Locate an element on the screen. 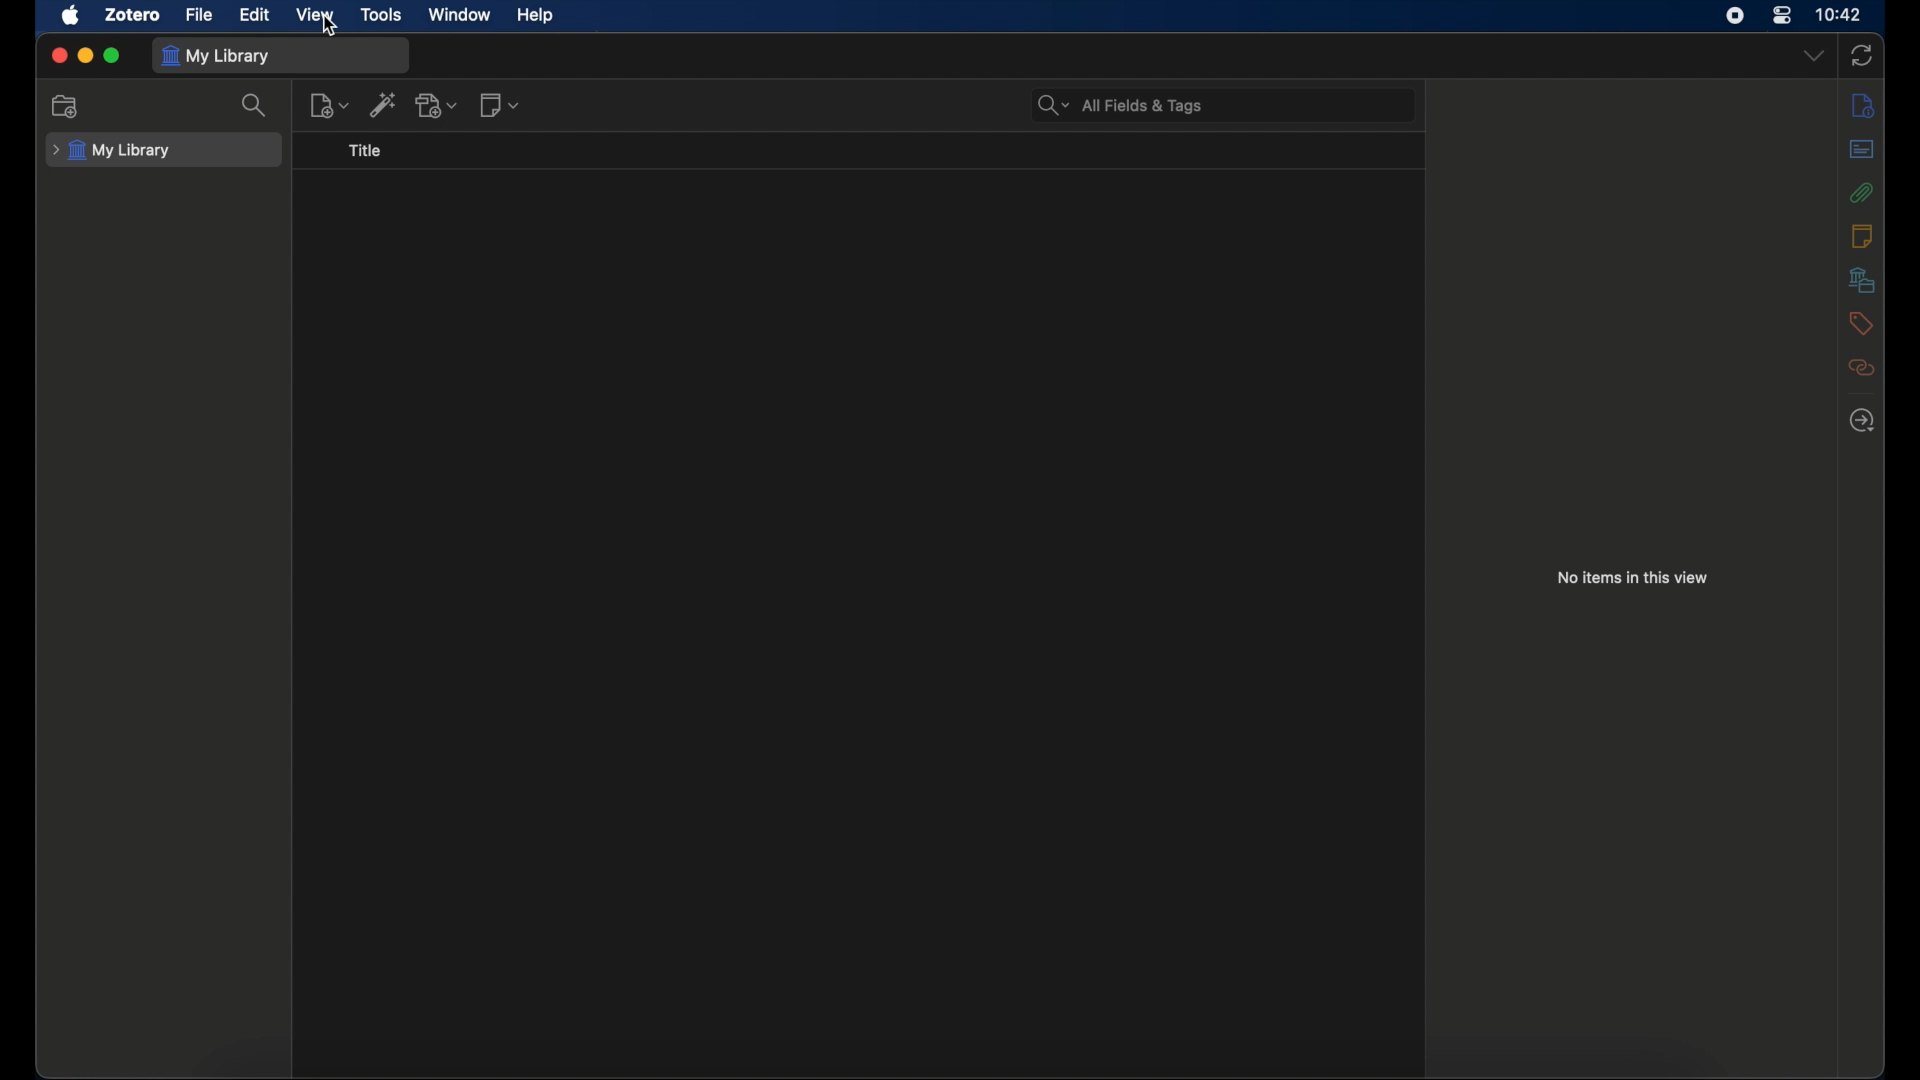 The height and width of the screenshot is (1080, 1920). new item is located at coordinates (330, 105).